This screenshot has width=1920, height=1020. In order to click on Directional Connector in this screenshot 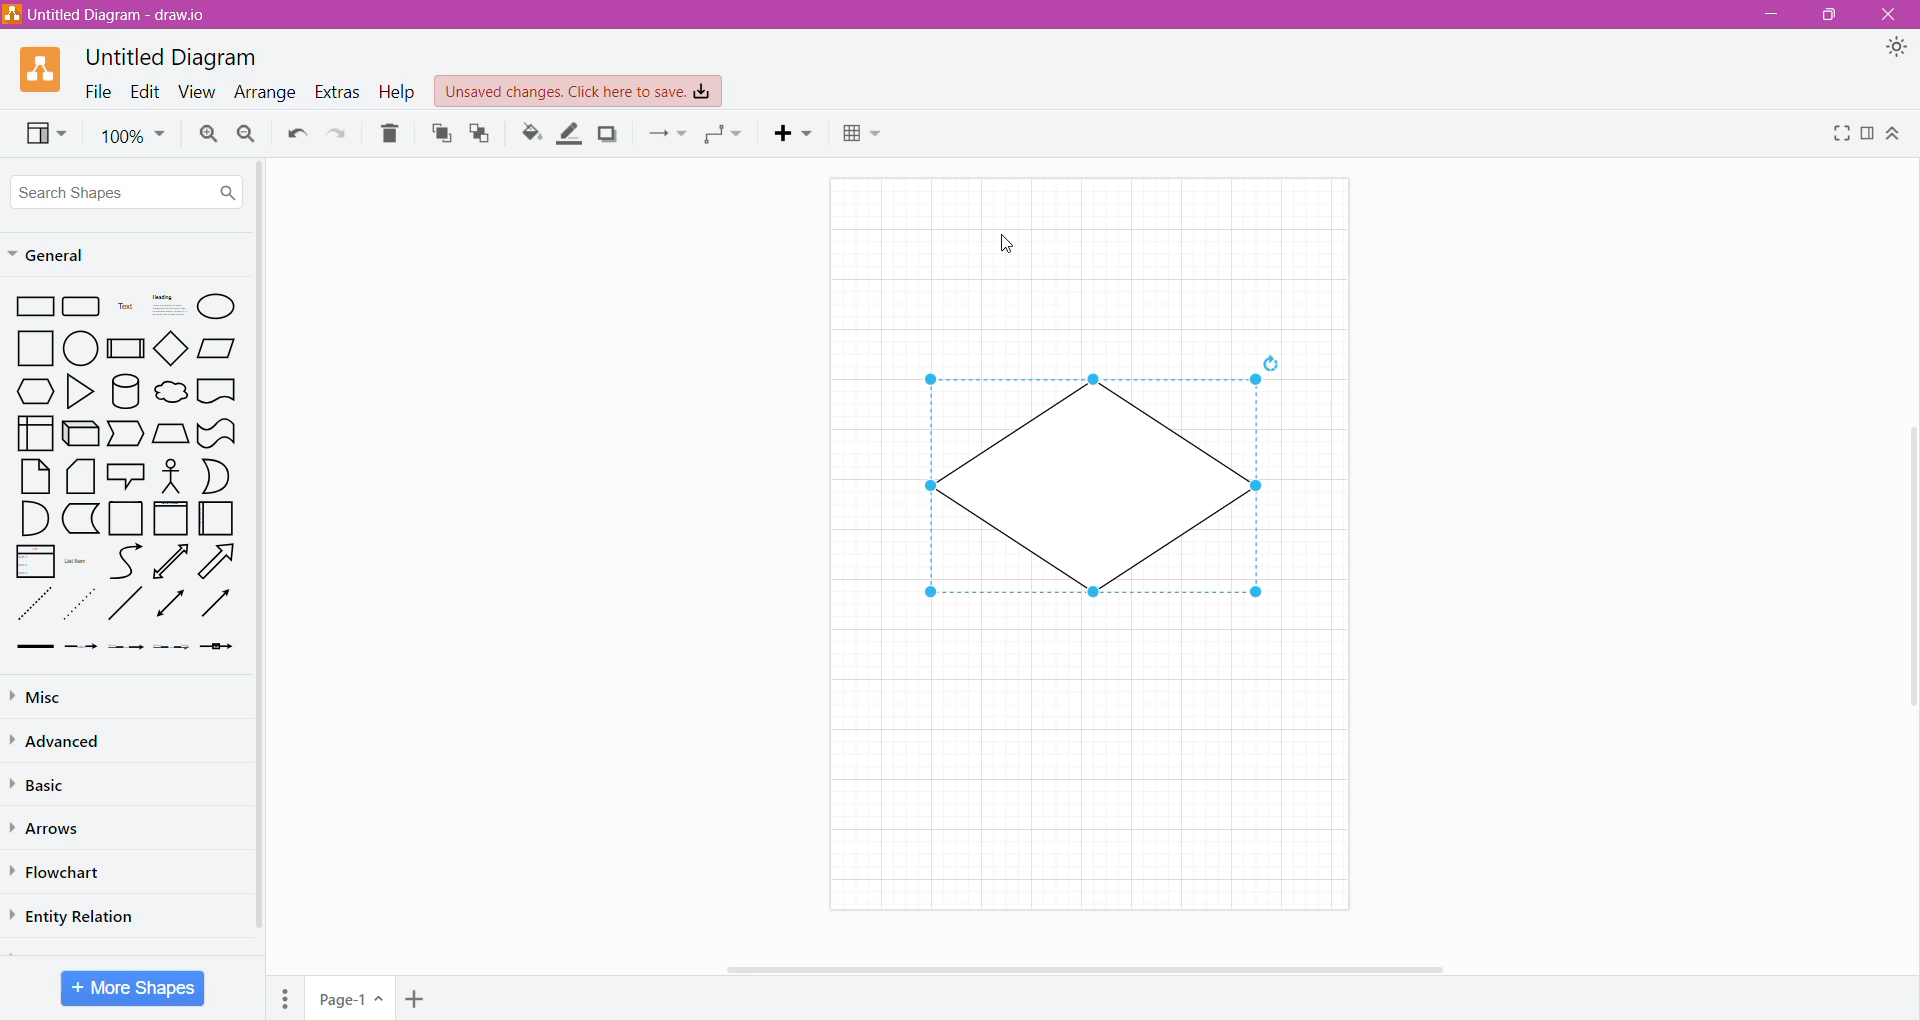, I will do `click(220, 608)`.